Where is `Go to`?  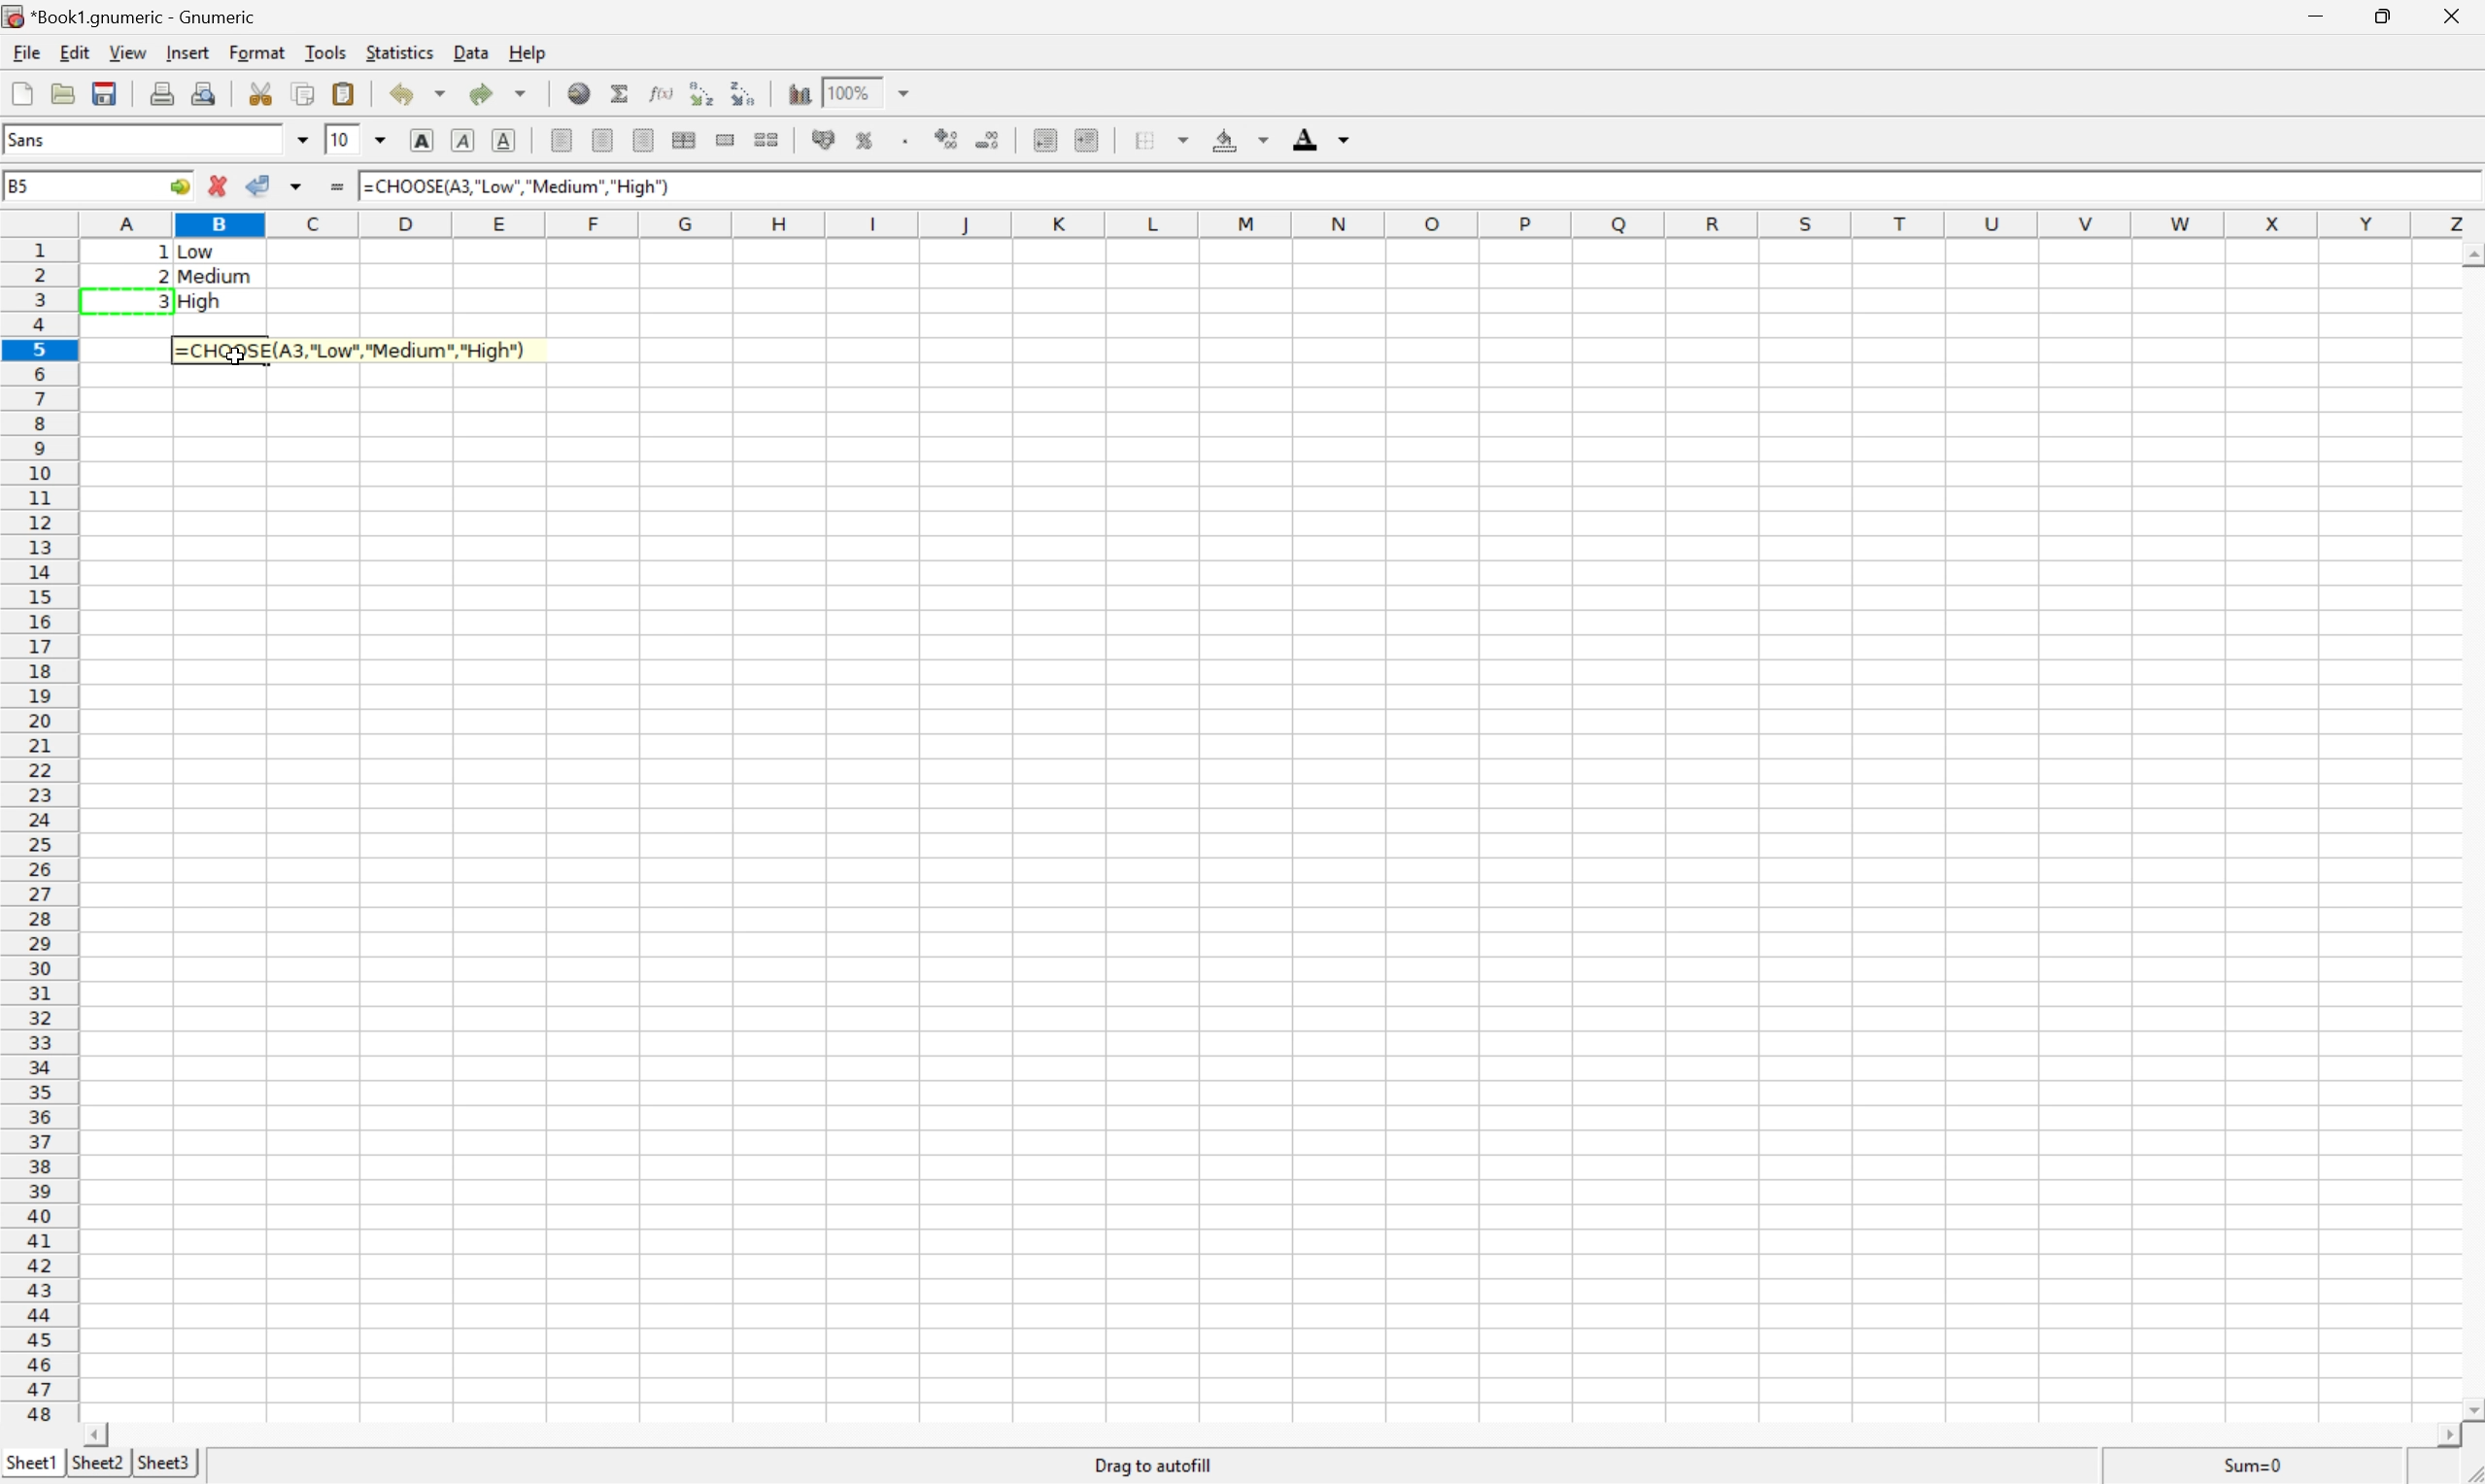
Go to is located at coordinates (177, 187).